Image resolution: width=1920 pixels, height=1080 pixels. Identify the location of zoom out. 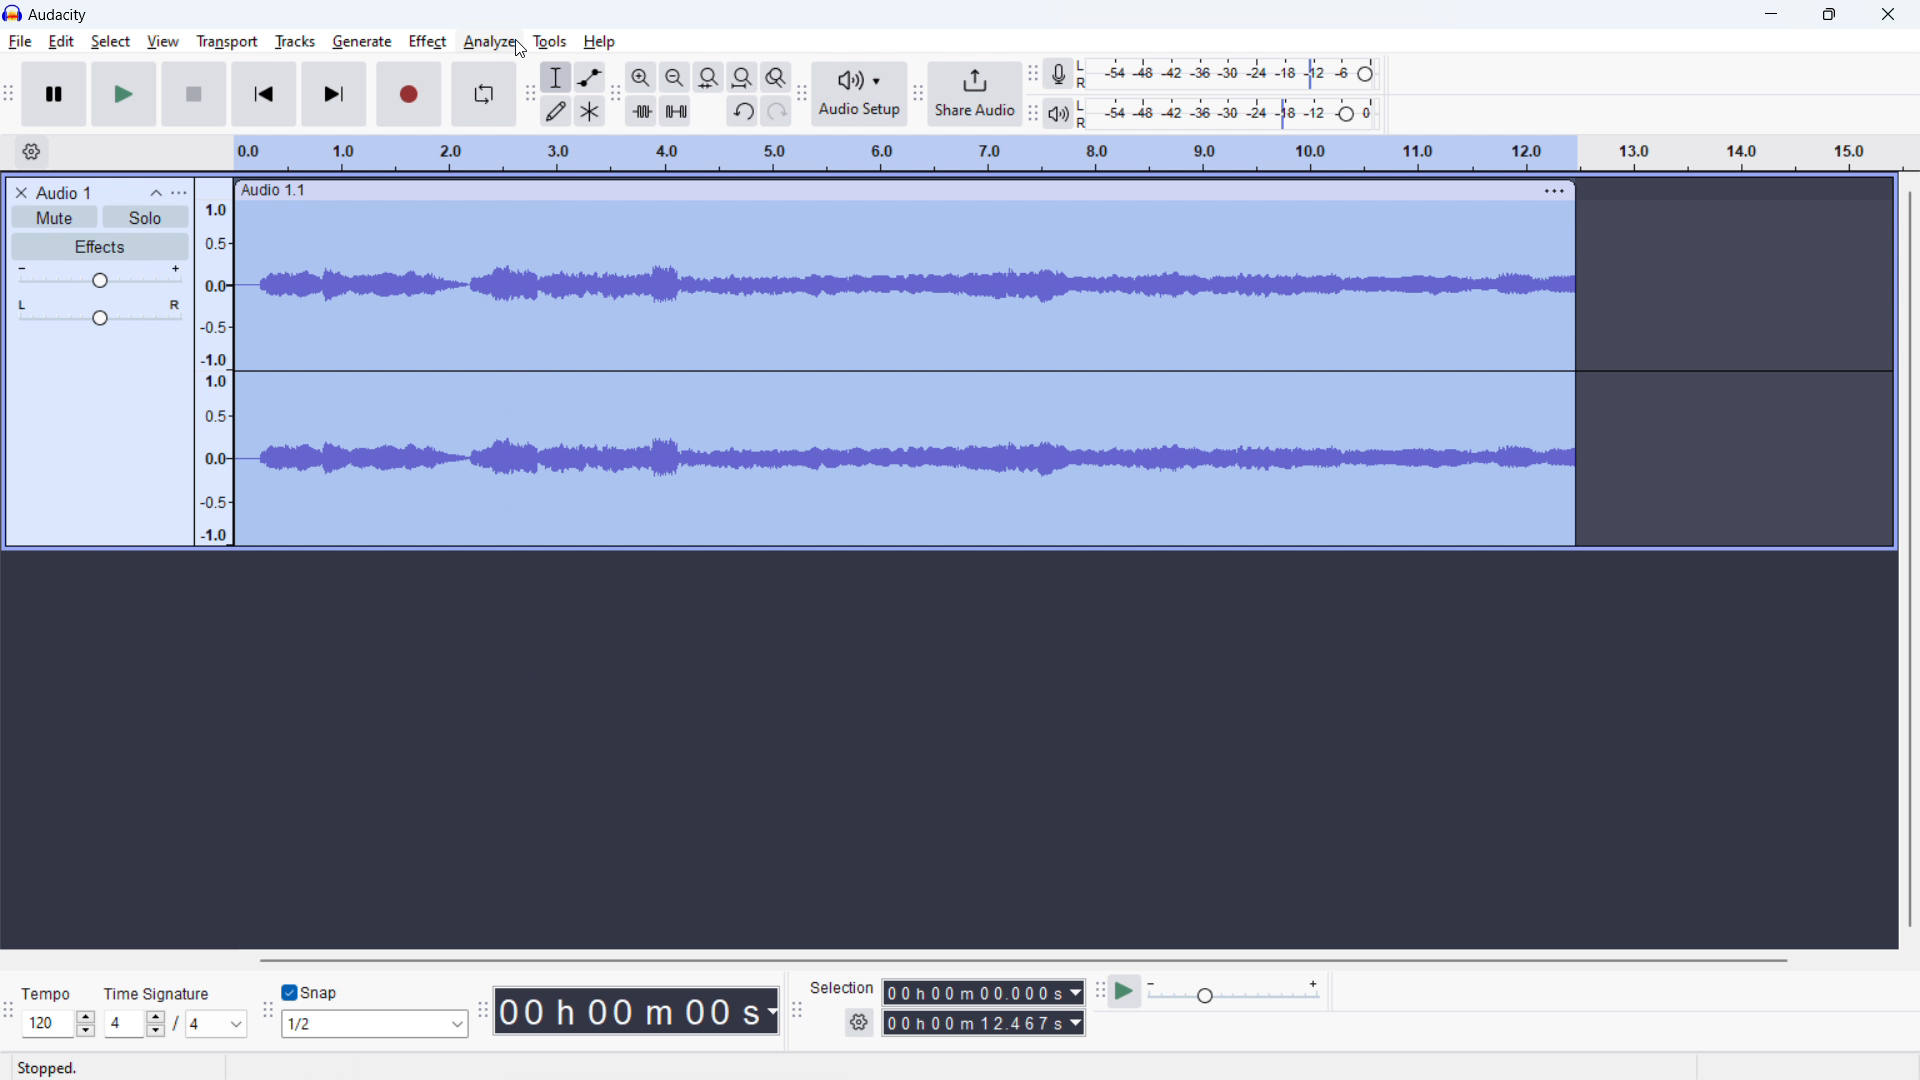
(675, 77).